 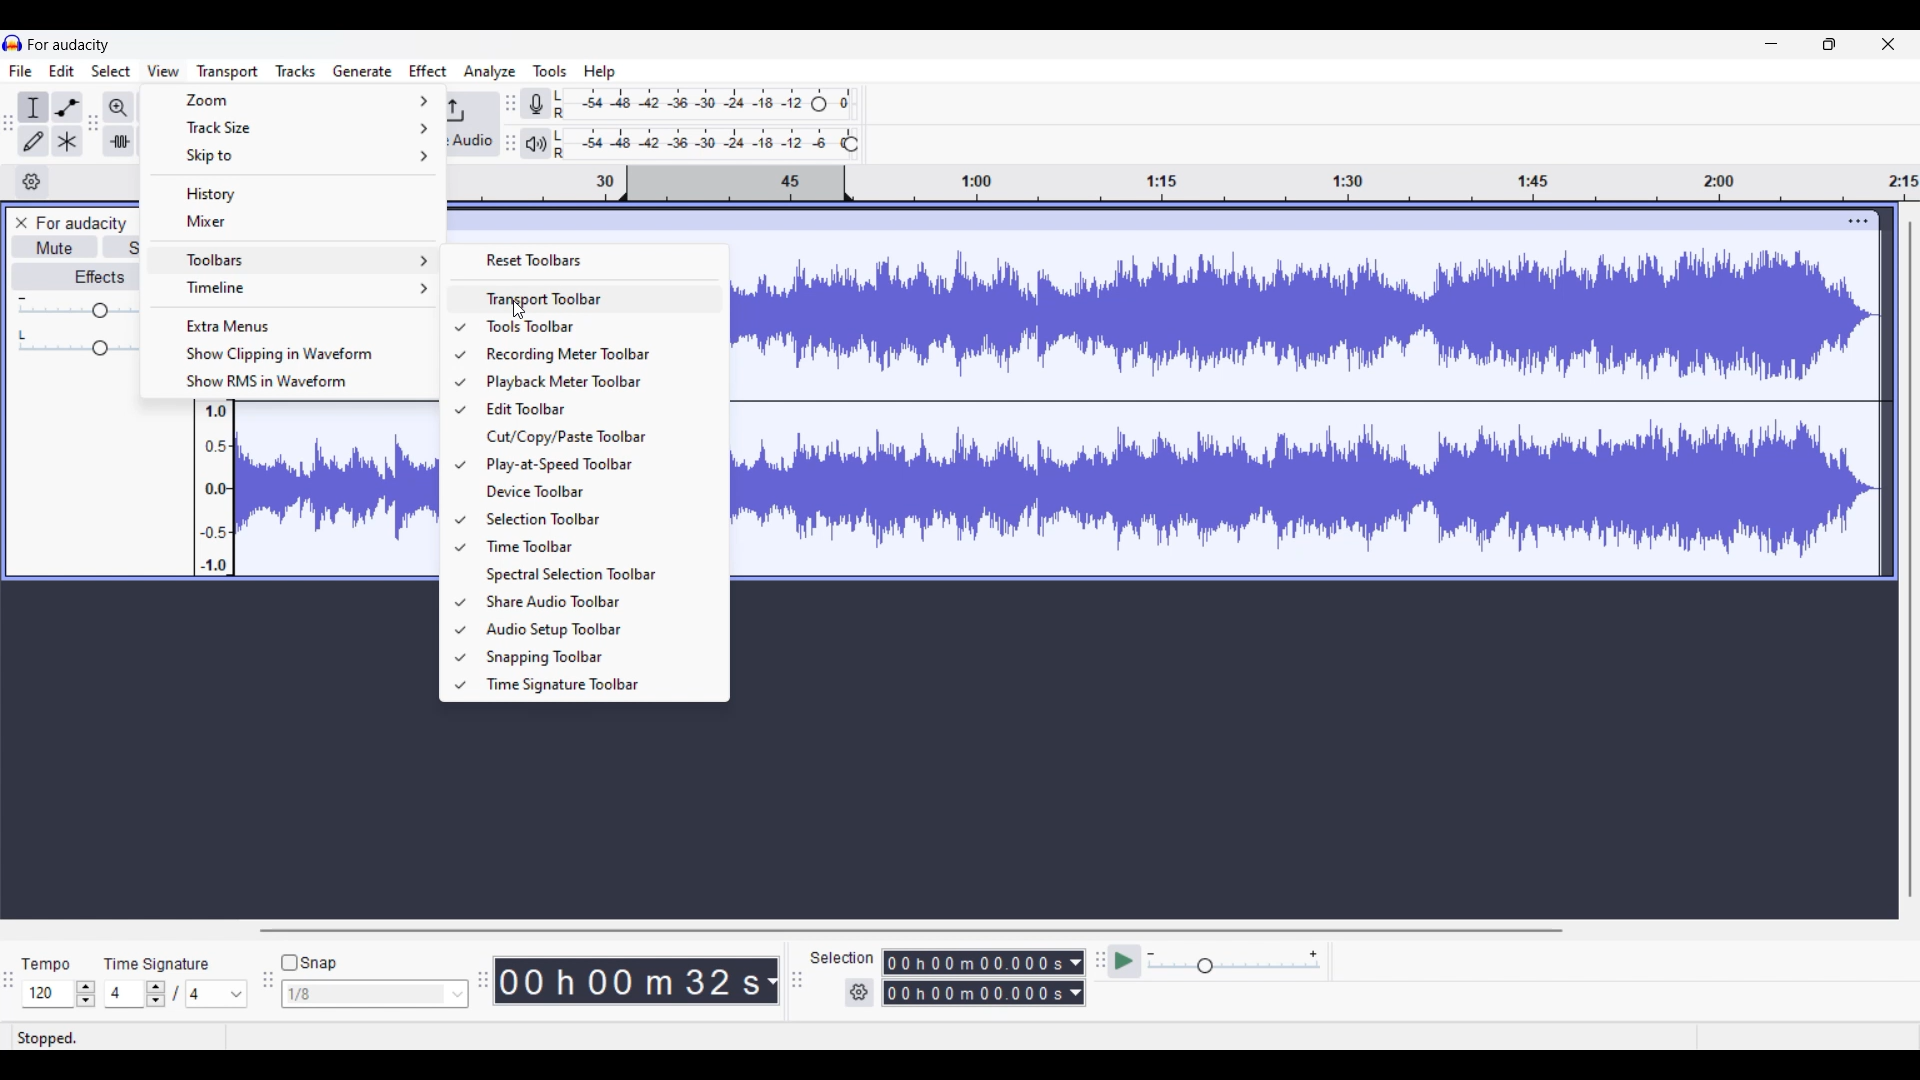 I want to click on Show clipping in waveform, so click(x=289, y=354).